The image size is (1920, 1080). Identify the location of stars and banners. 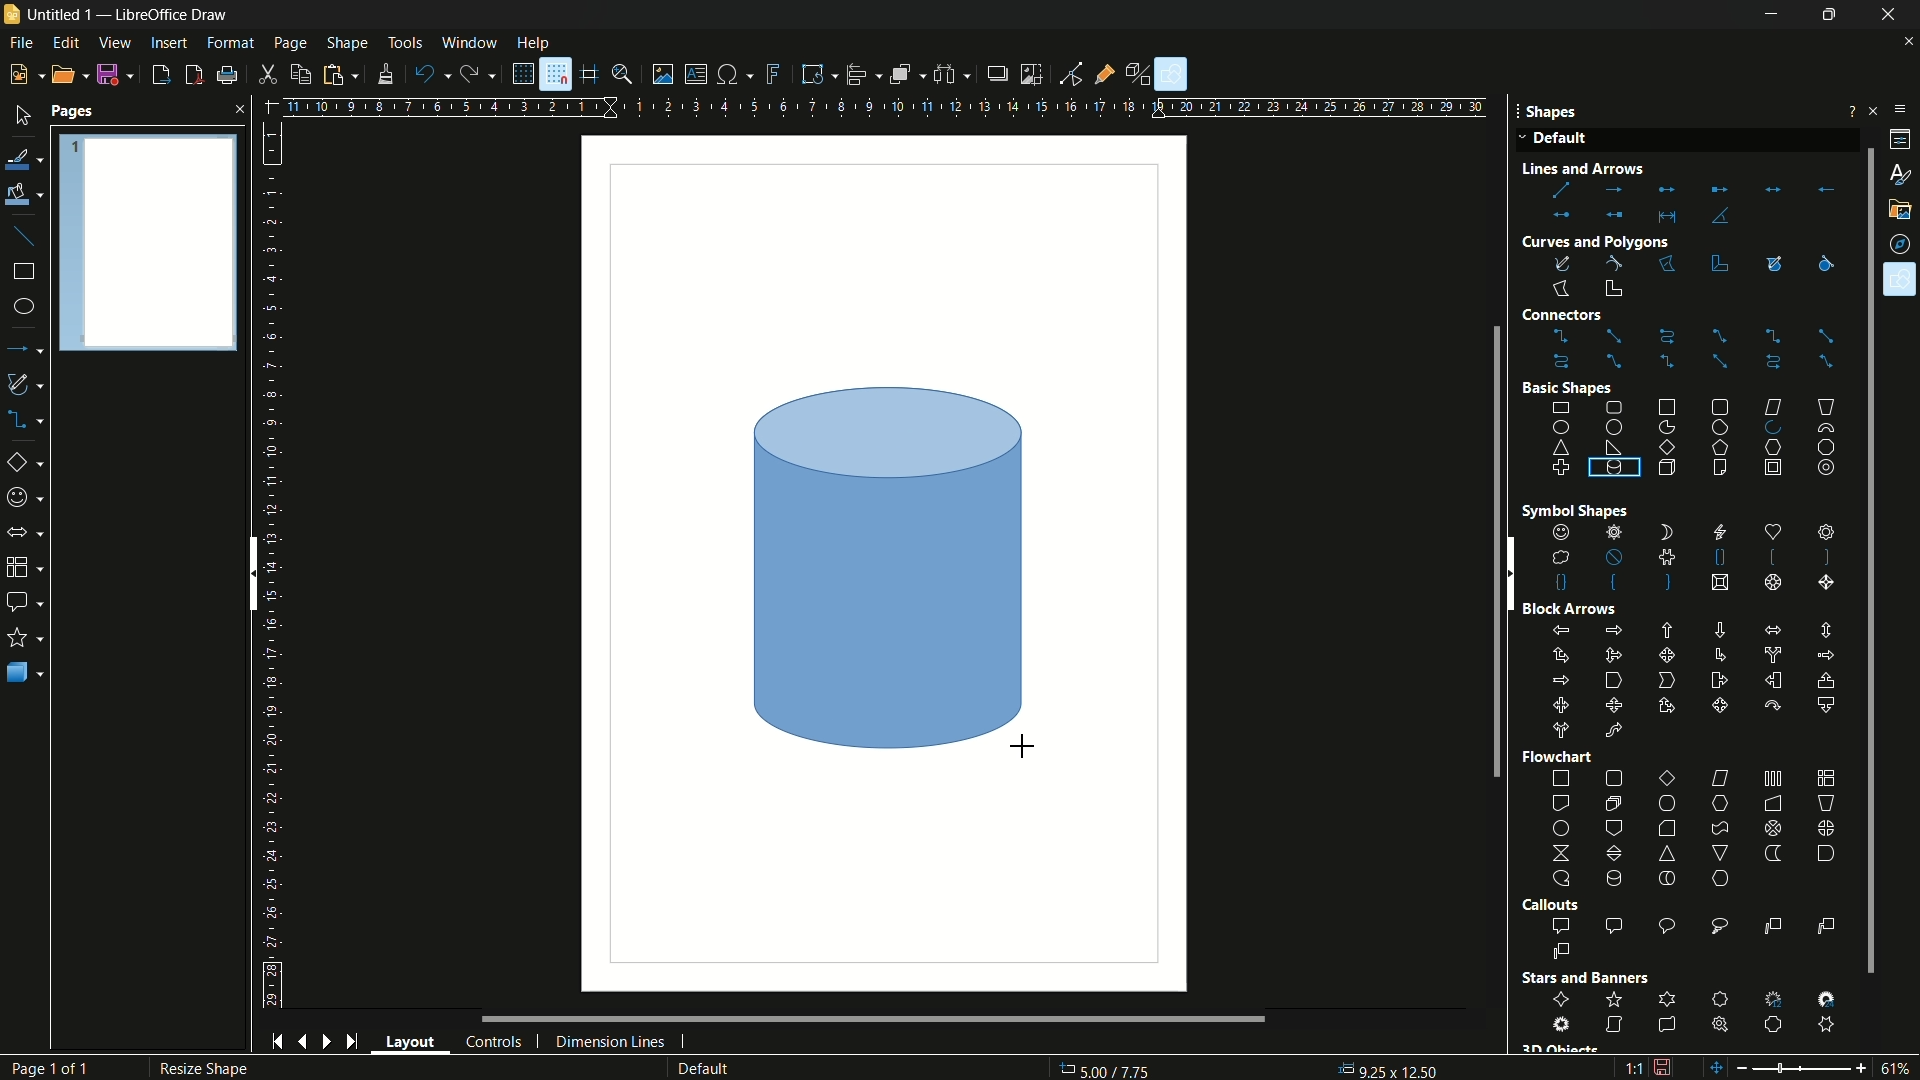
(1700, 1011).